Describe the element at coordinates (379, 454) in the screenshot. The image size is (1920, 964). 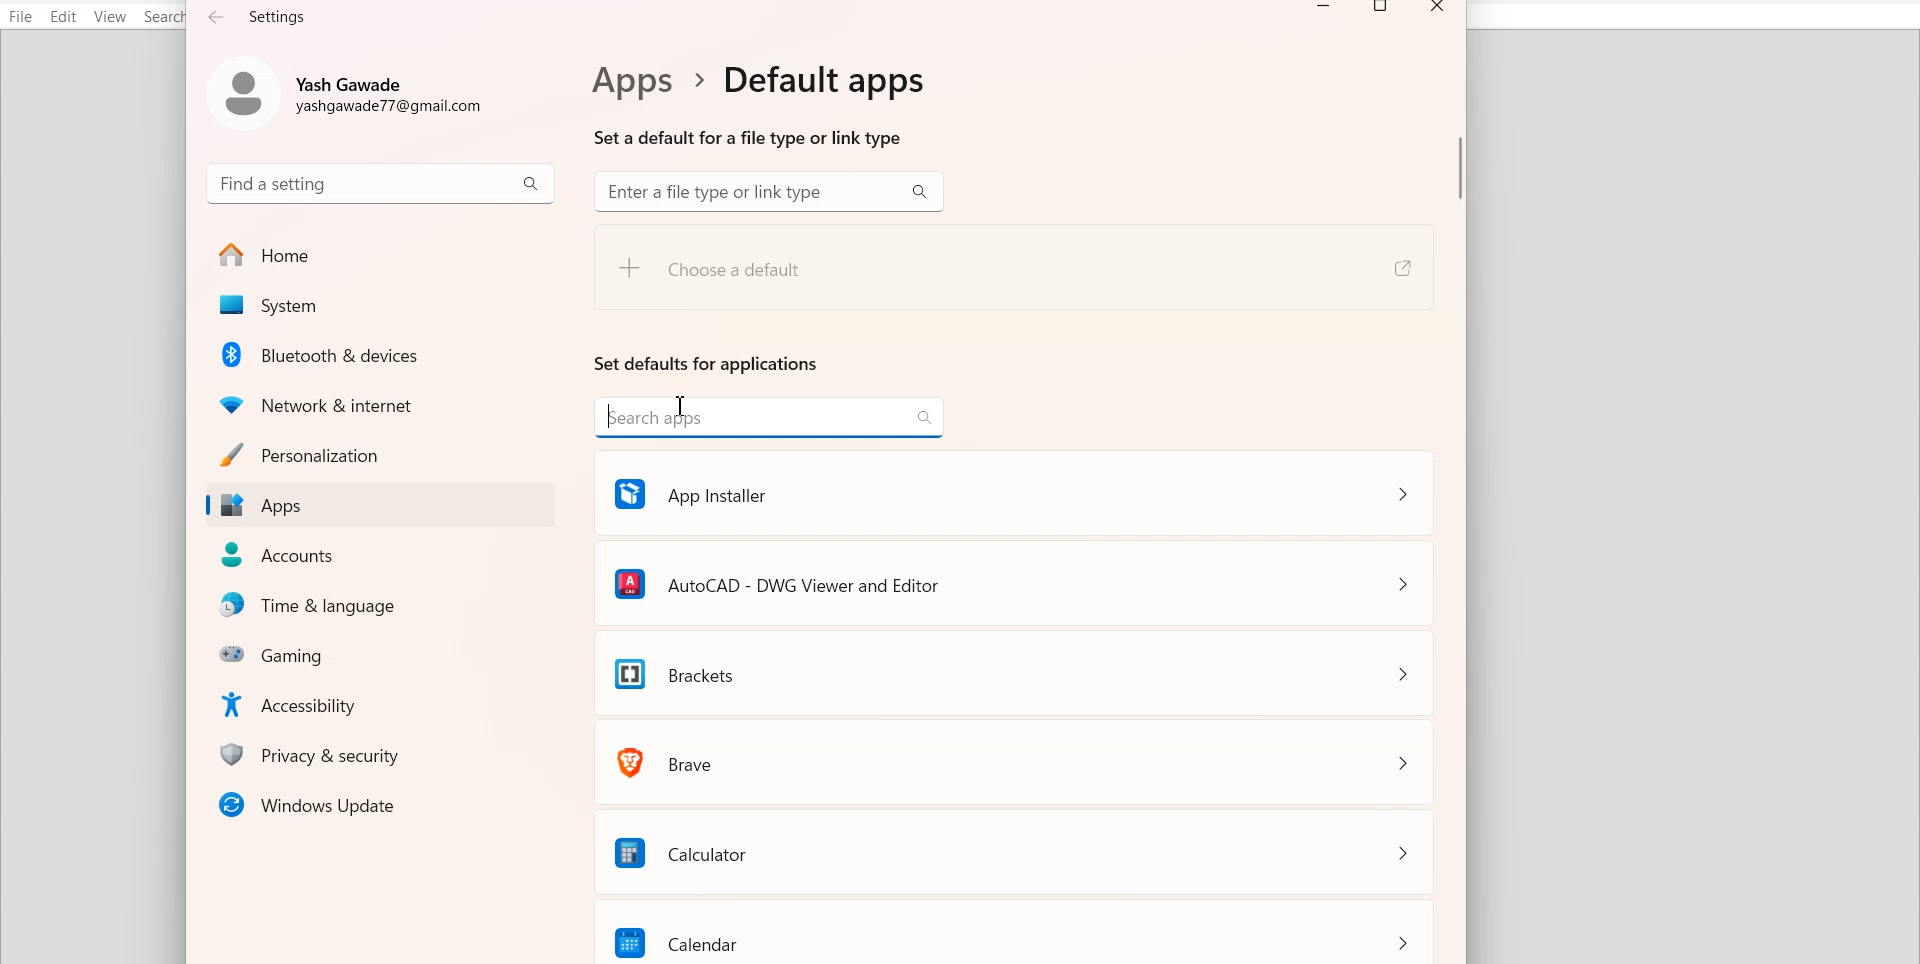
I see `Personalization` at that location.